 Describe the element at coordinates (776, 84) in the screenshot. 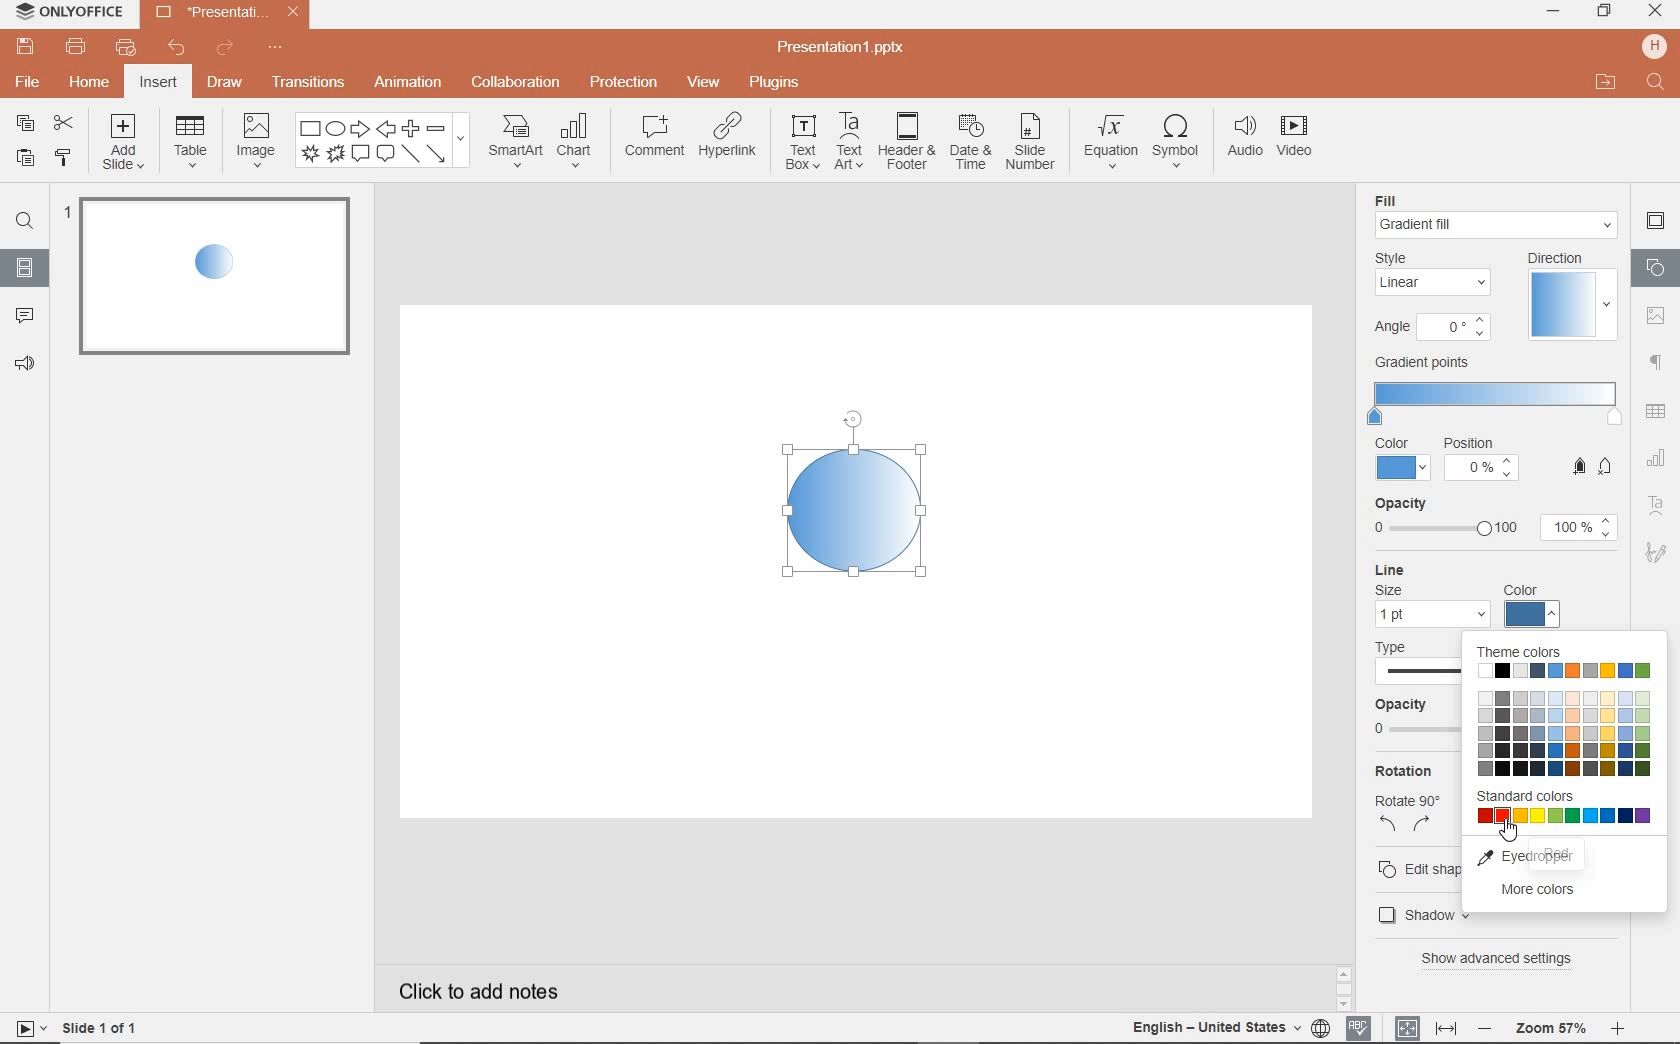

I see `plugins` at that location.